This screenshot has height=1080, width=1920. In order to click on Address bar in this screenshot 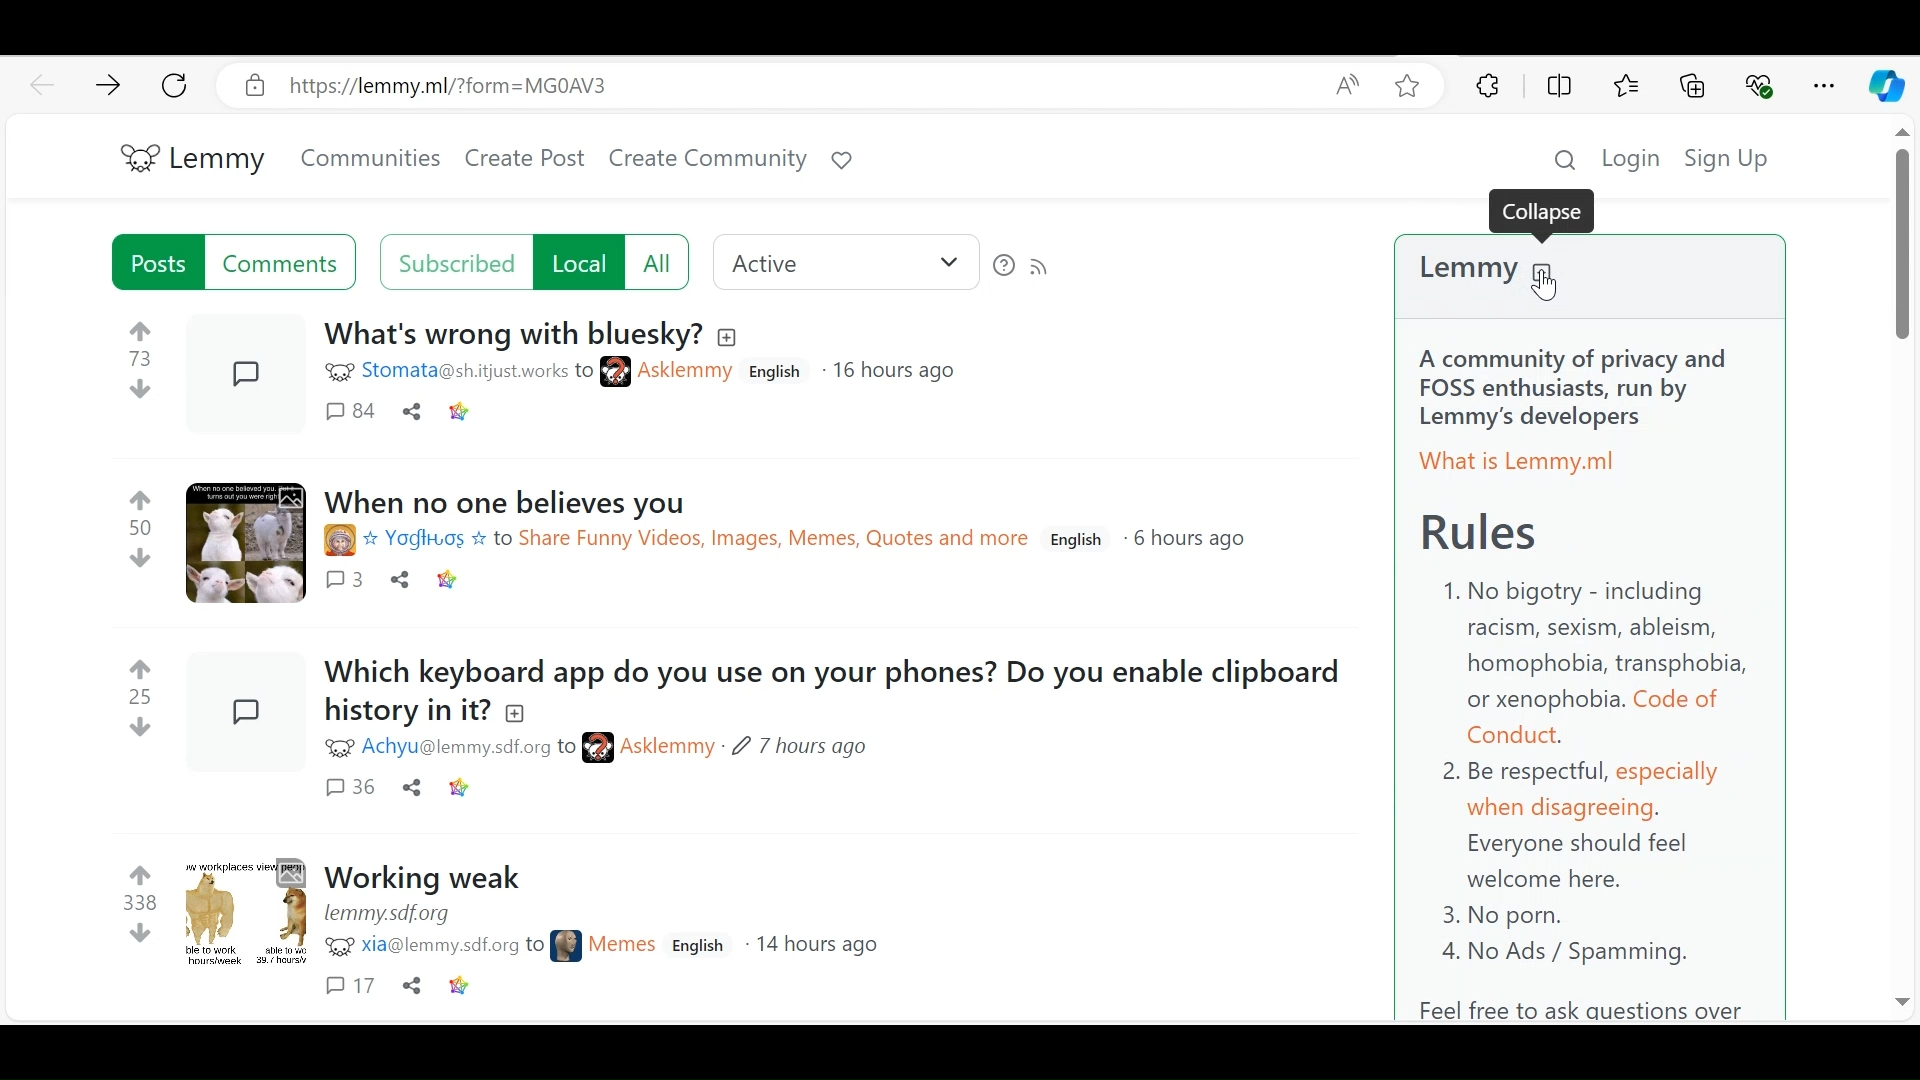, I will do `click(769, 86)`.